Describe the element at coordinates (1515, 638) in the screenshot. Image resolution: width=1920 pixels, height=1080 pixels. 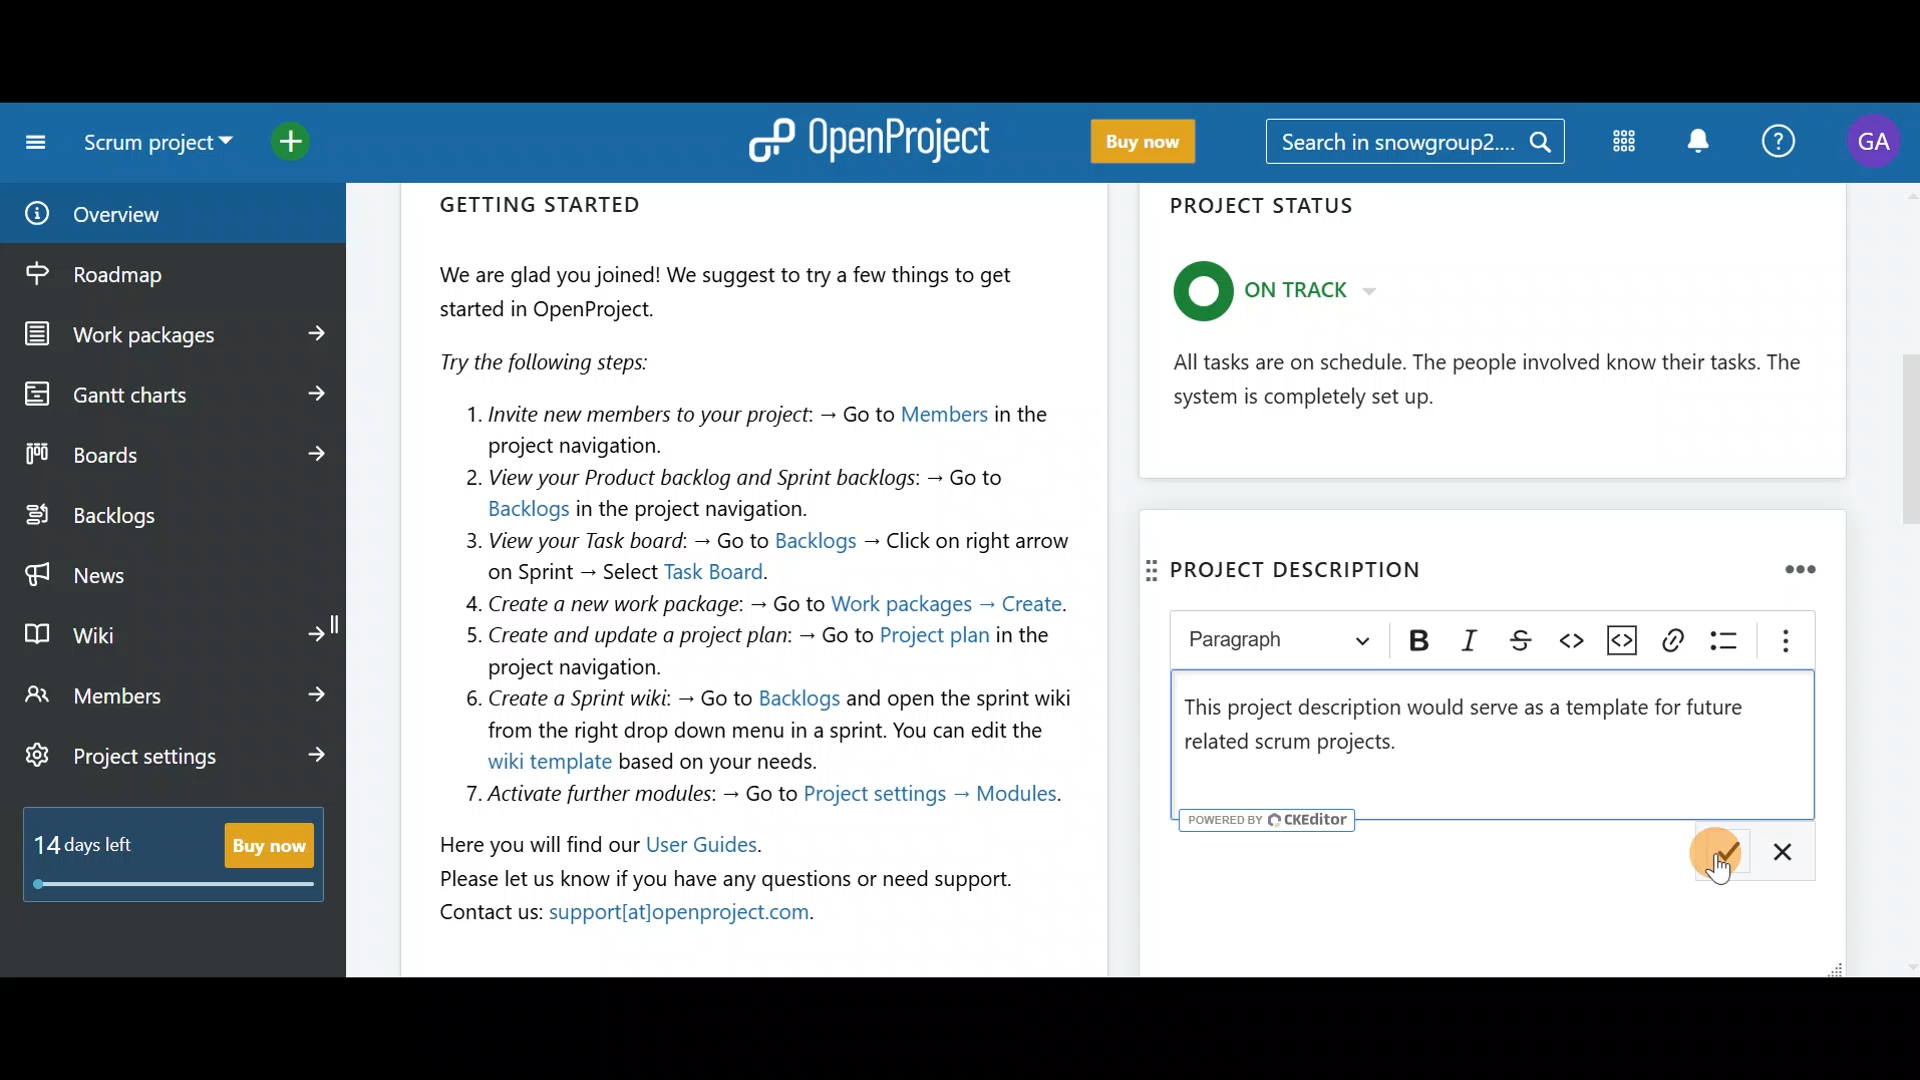
I see `Strikethrough` at that location.